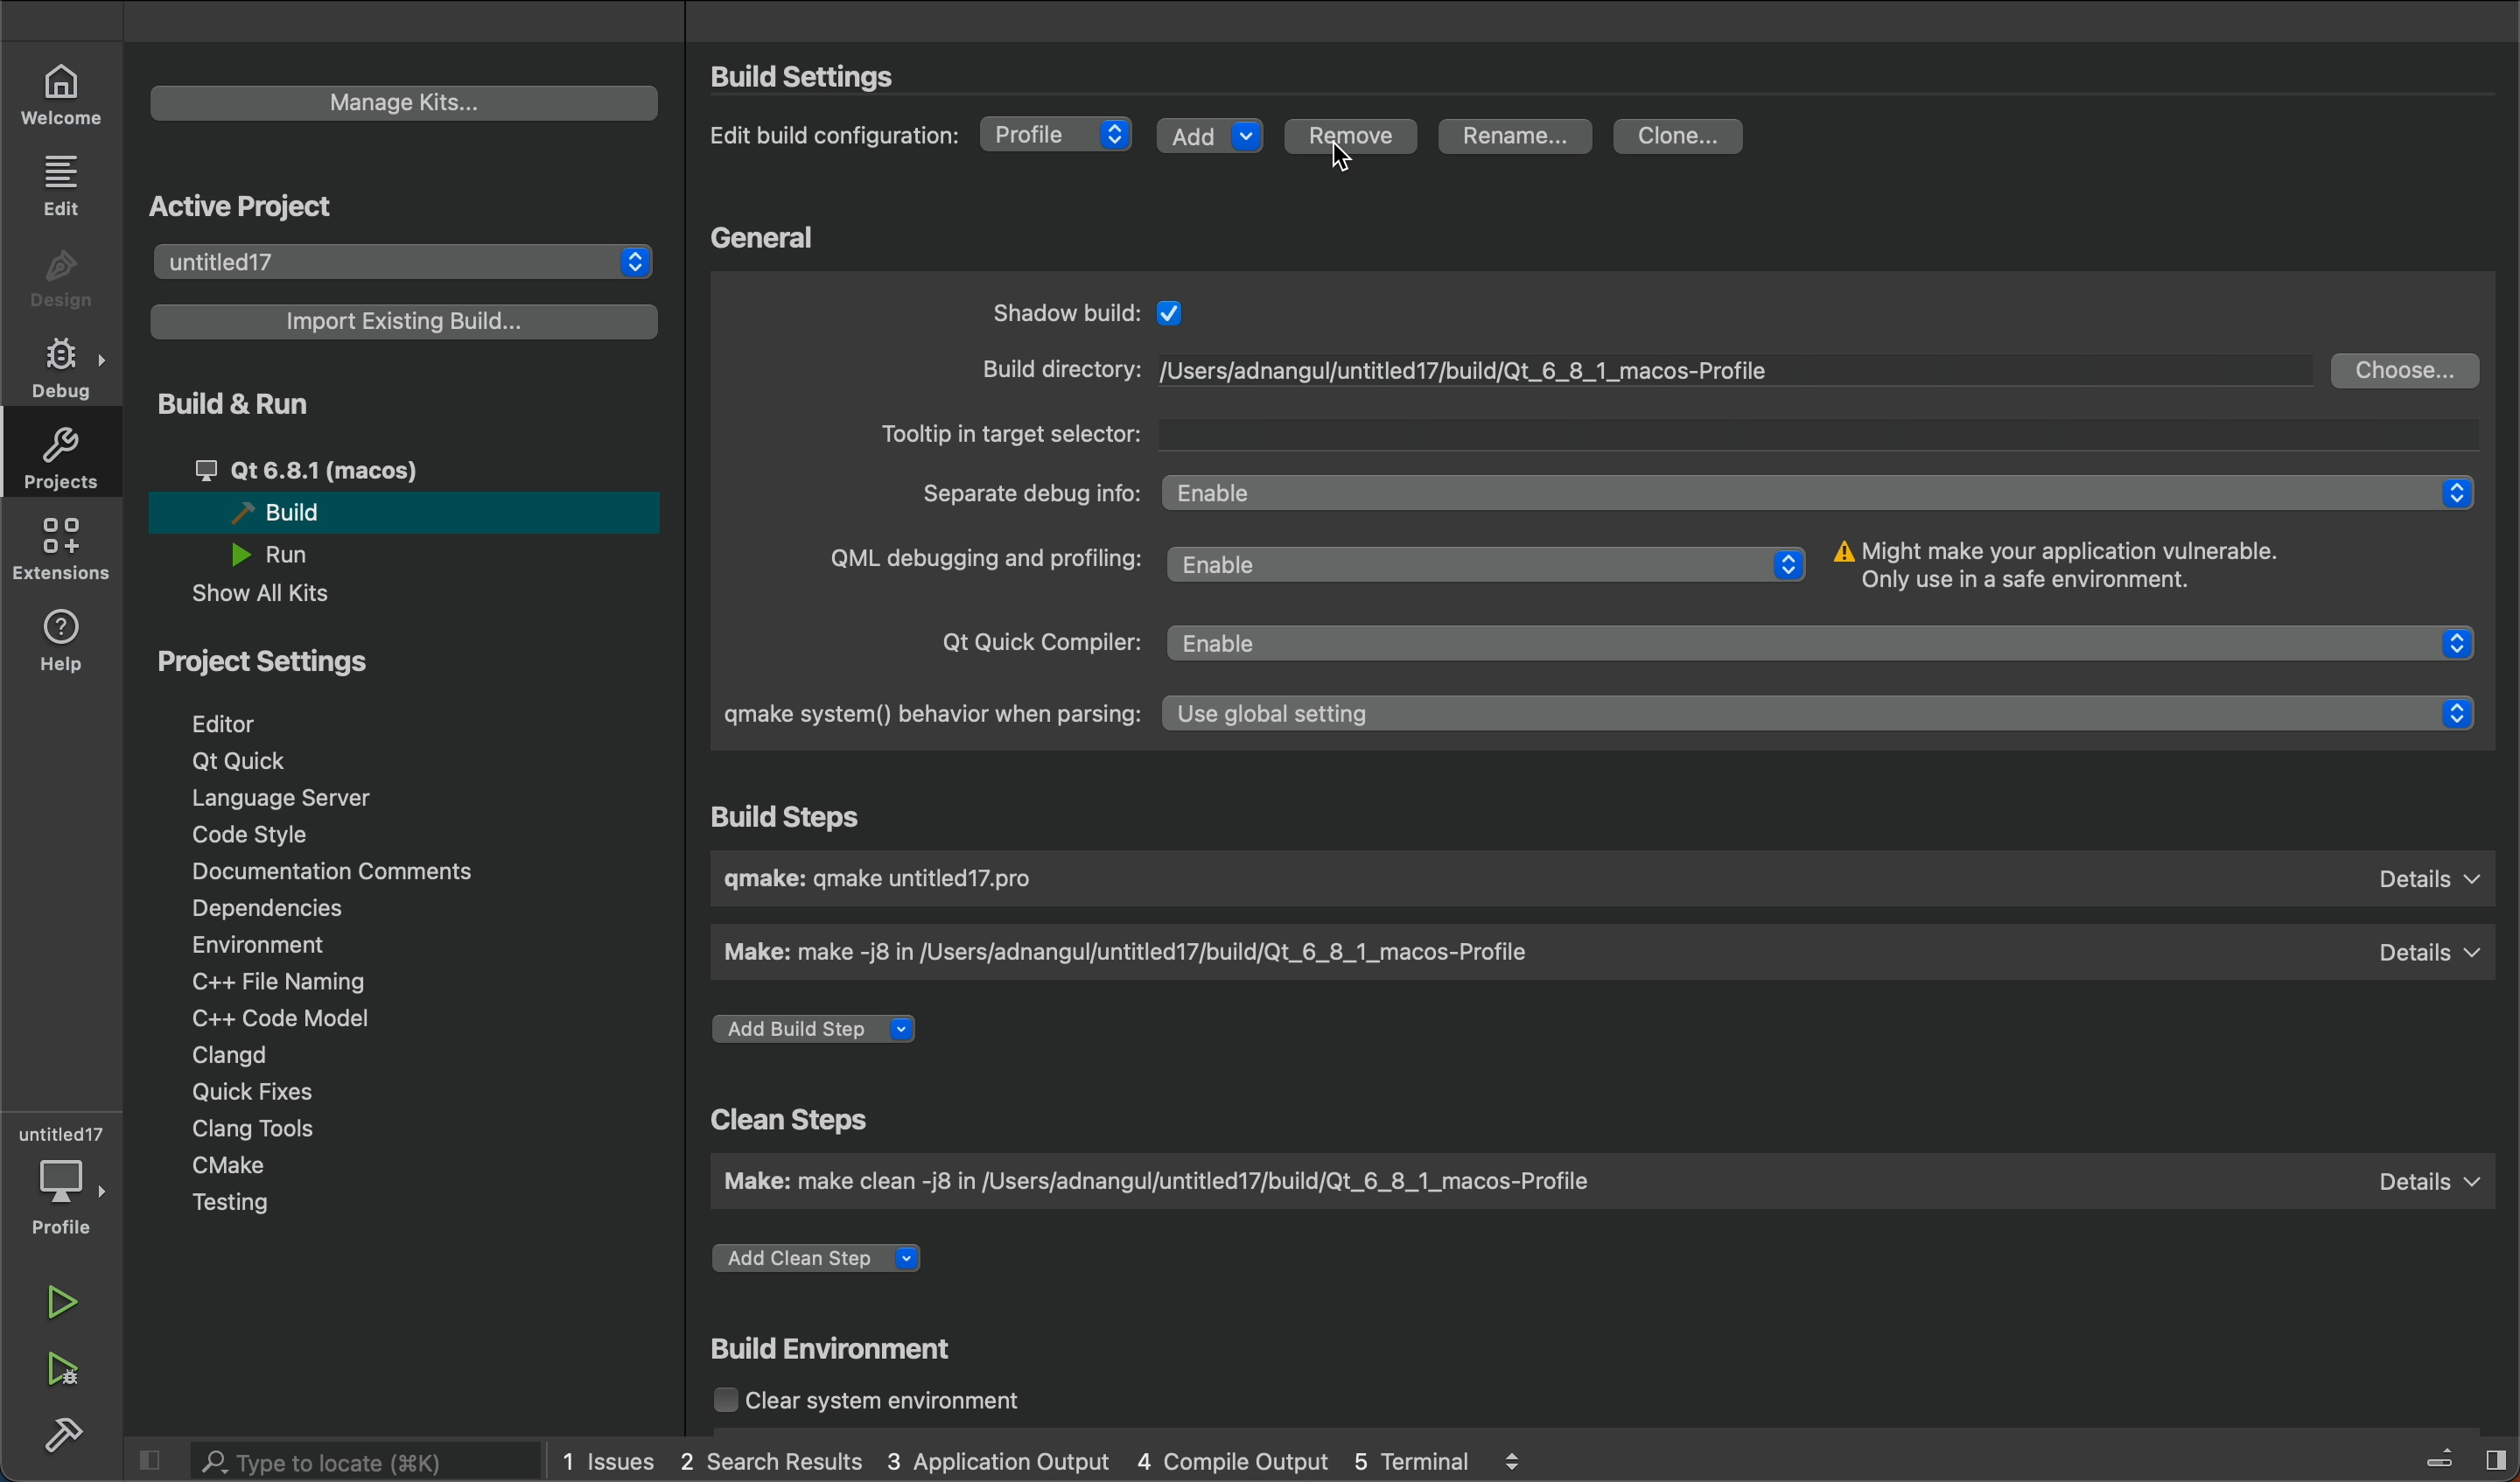 The height and width of the screenshot is (1482, 2520). I want to click on language server, so click(293, 798).